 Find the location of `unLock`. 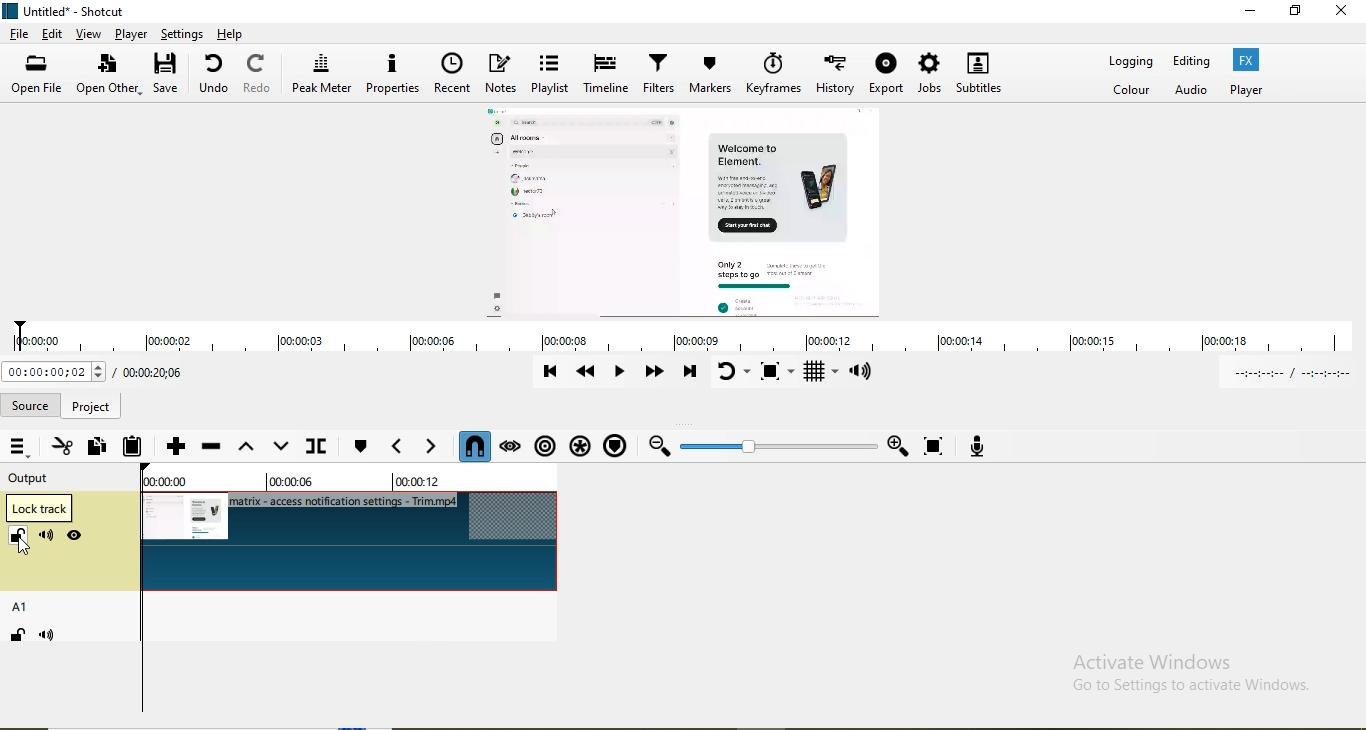

unLock is located at coordinates (21, 537).